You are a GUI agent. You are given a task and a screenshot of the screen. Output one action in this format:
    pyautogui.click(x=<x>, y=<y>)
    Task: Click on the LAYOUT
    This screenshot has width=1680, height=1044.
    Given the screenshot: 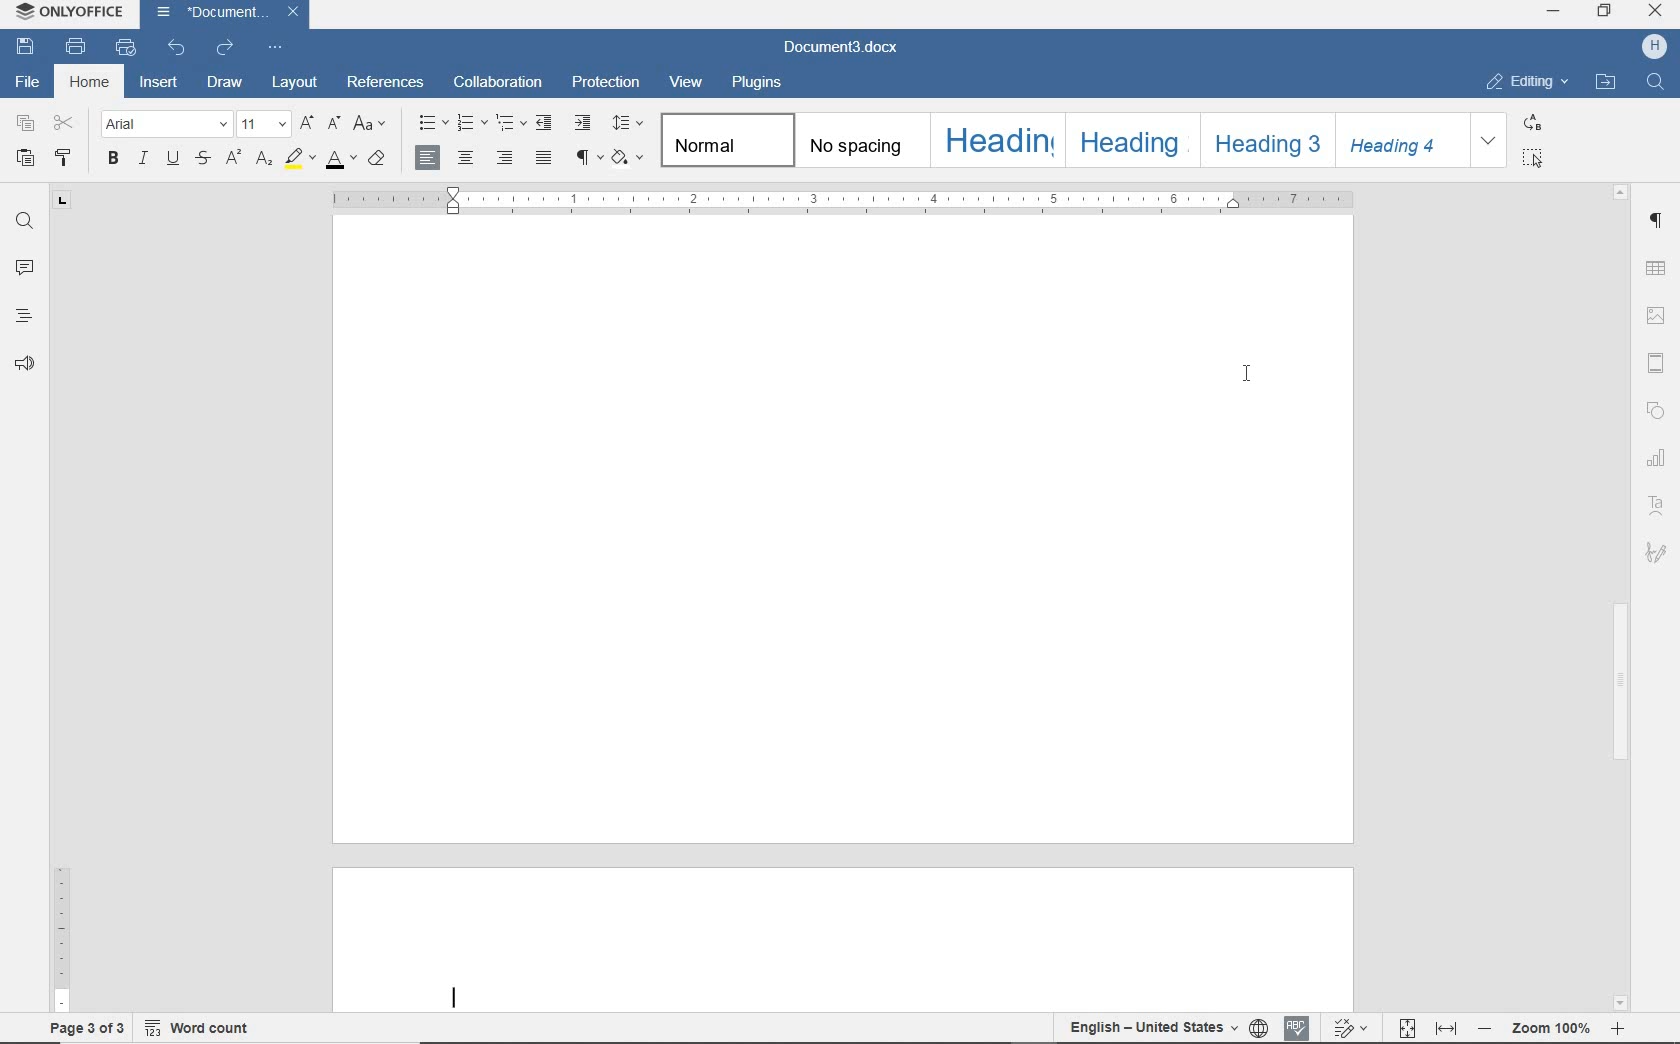 What is the action you would take?
    pyautogui.click(x=290, y=84)
    